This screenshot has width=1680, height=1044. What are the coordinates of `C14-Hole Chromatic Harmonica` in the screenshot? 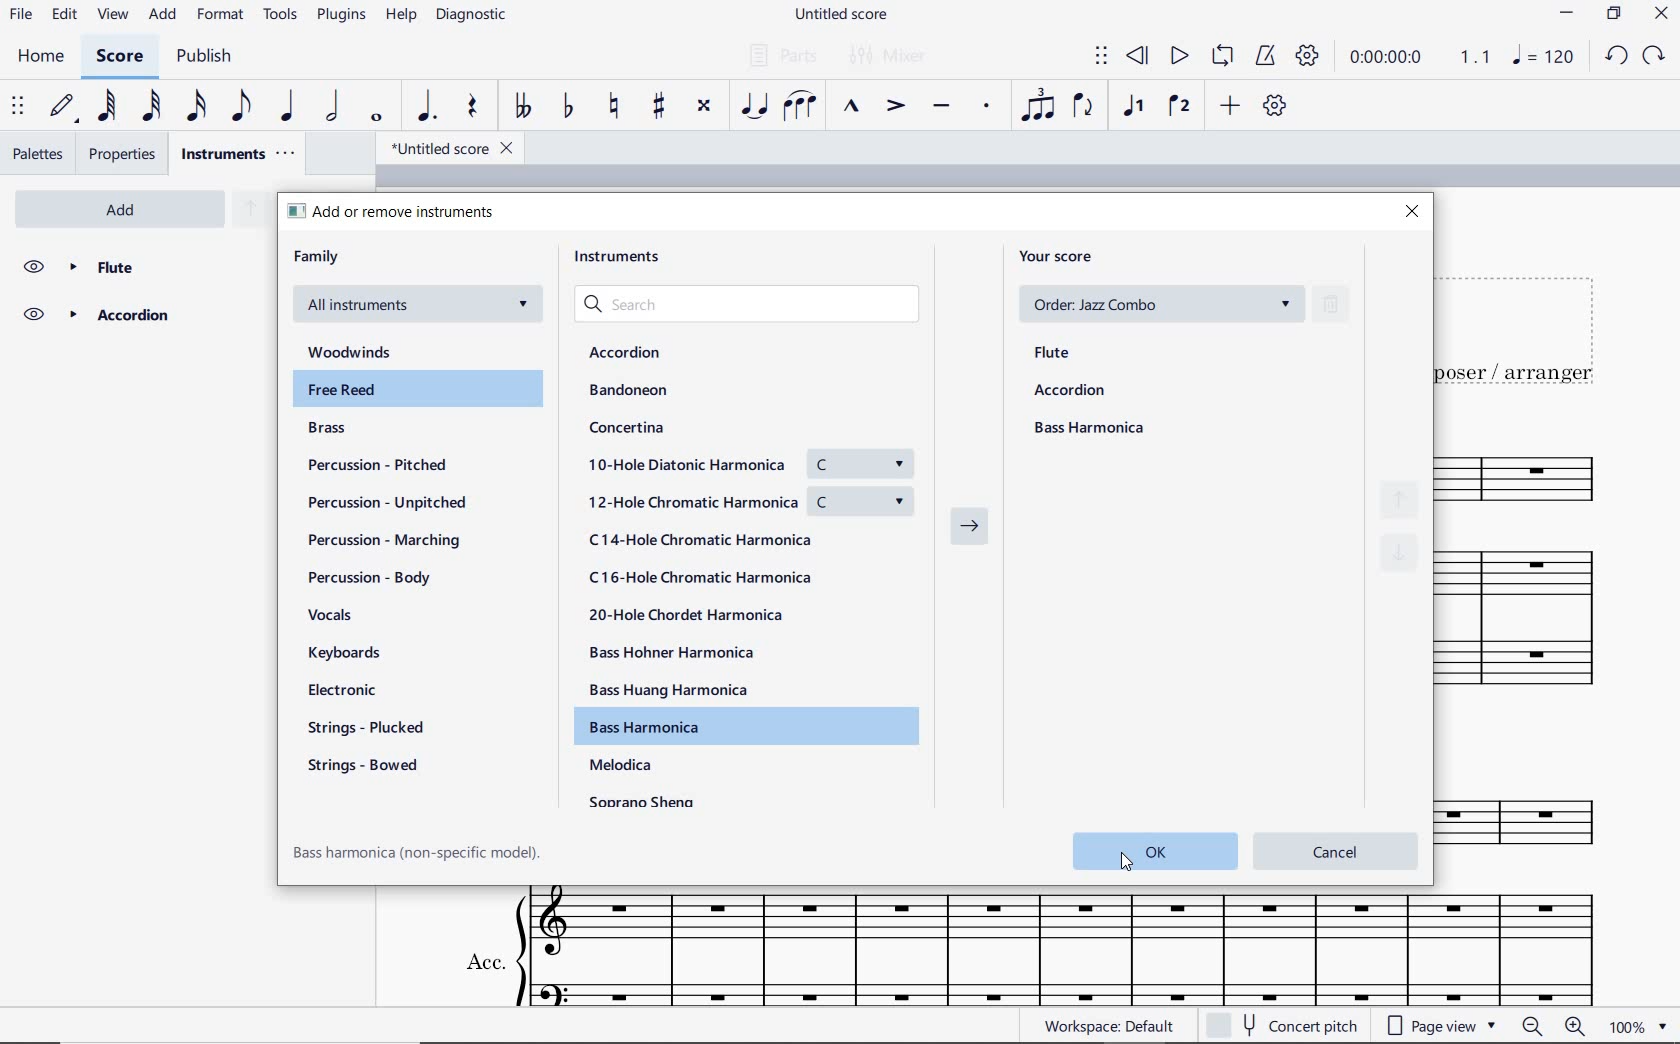 It's located at (701, 541).